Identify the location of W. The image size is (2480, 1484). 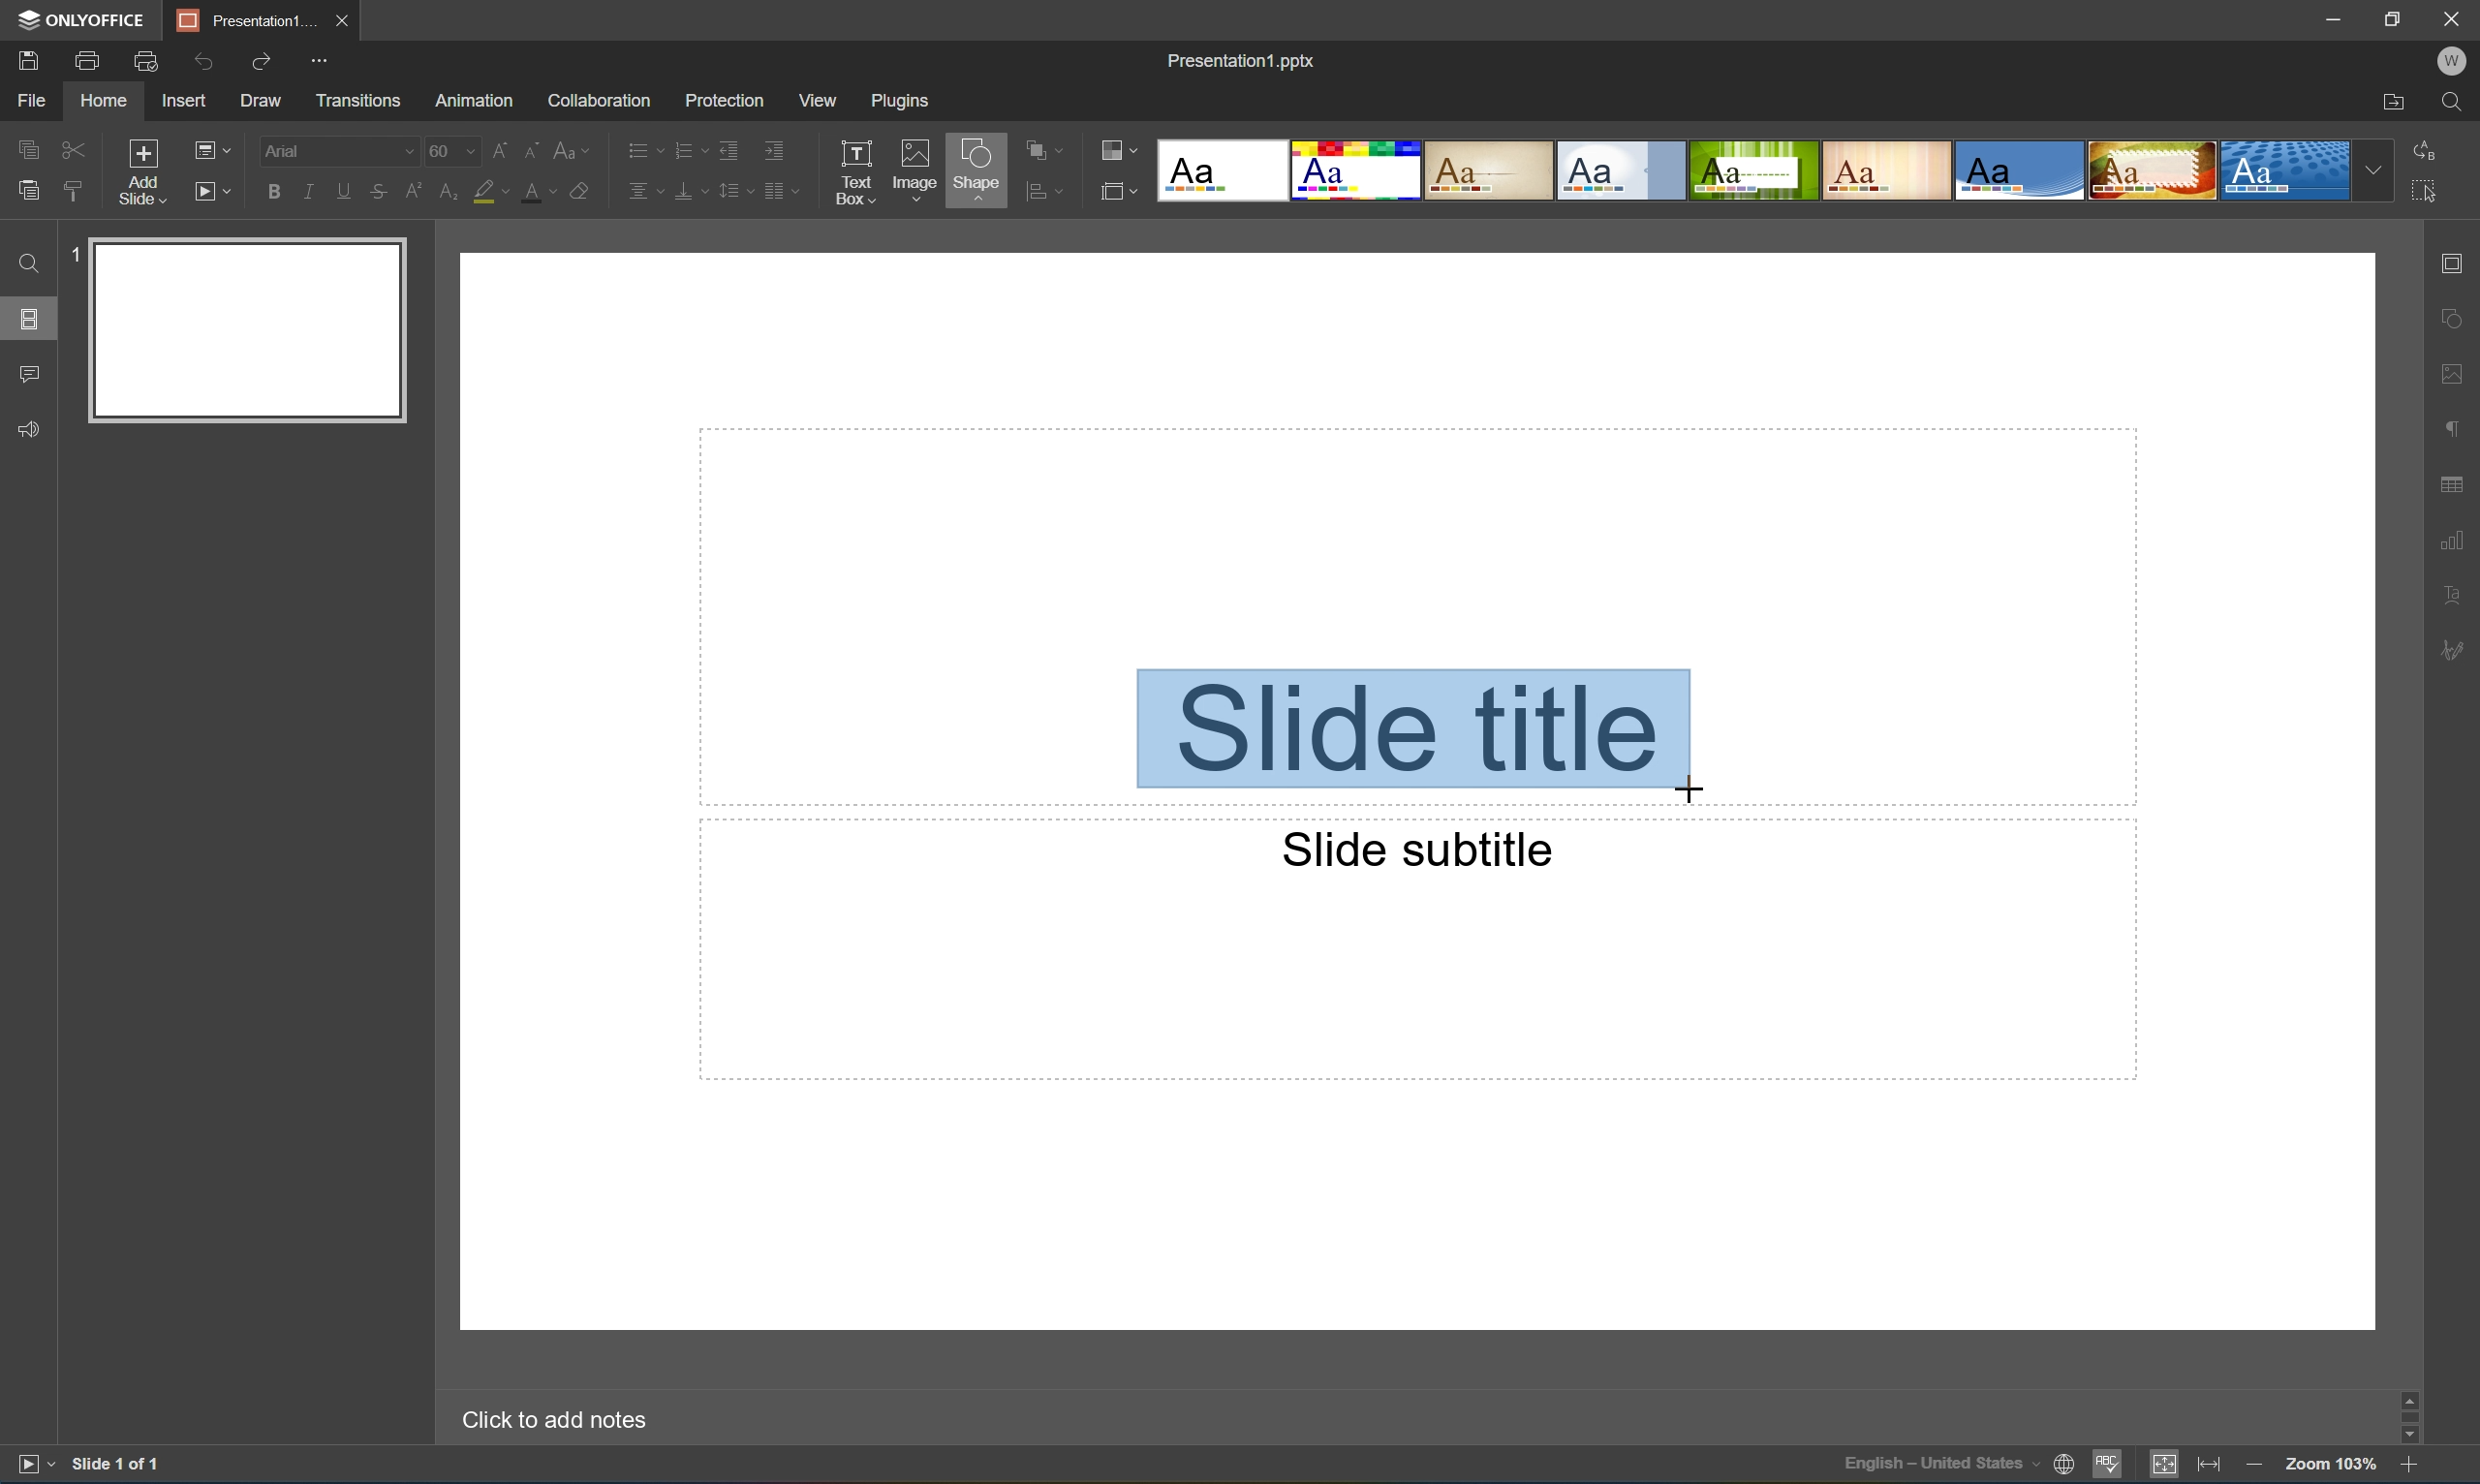
(2452, 57).